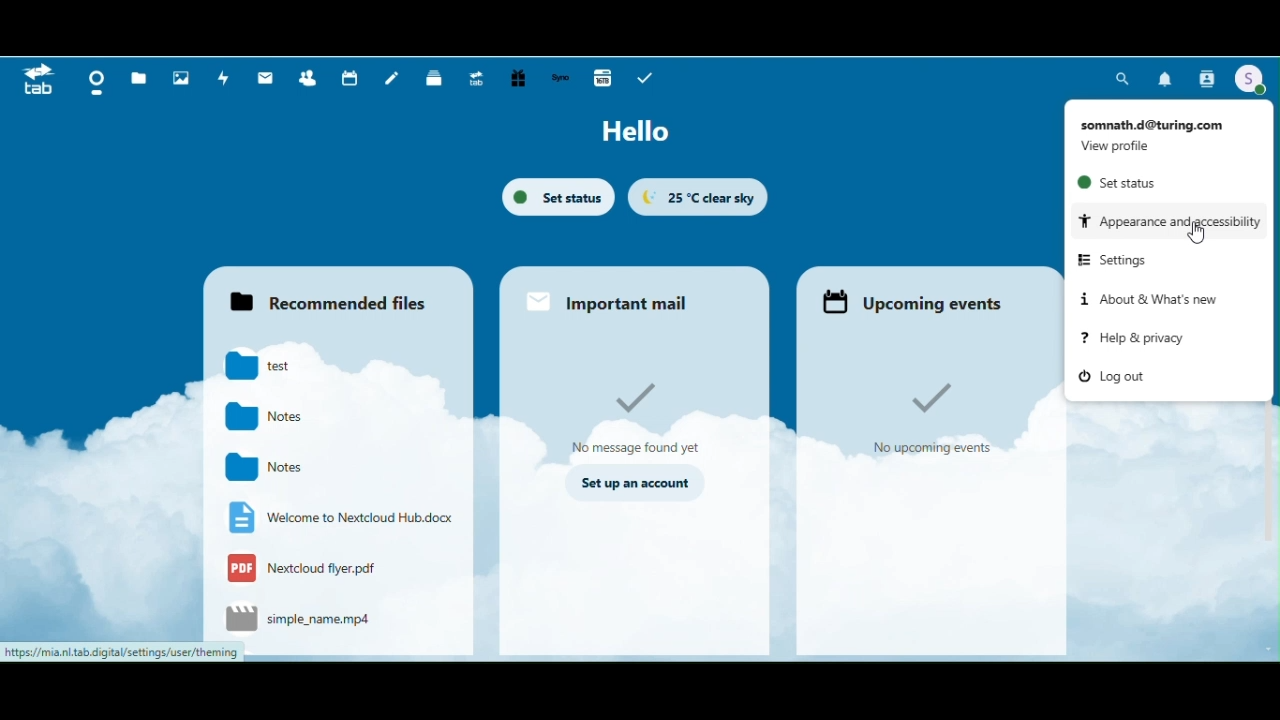 This screenshot has height=720, width=1280. I want to click on Recommended files, so click(335, 293).